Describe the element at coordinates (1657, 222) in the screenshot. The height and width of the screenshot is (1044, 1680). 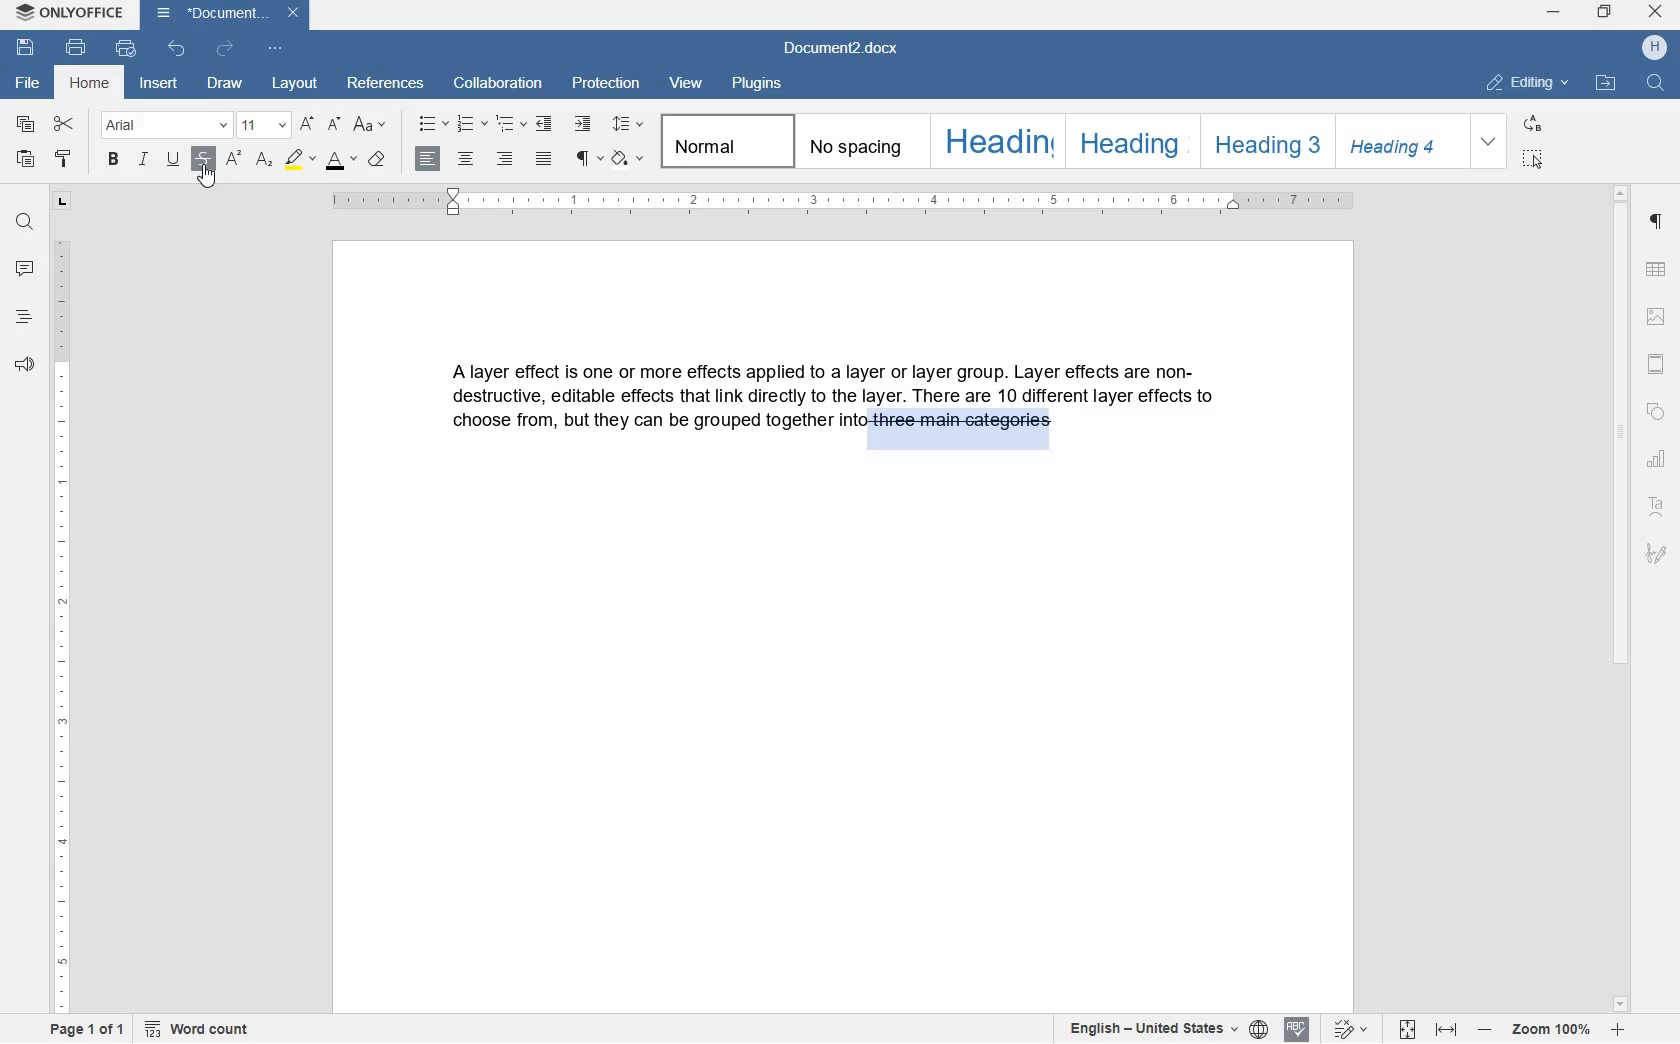
I see `paragraph setting` at that location.